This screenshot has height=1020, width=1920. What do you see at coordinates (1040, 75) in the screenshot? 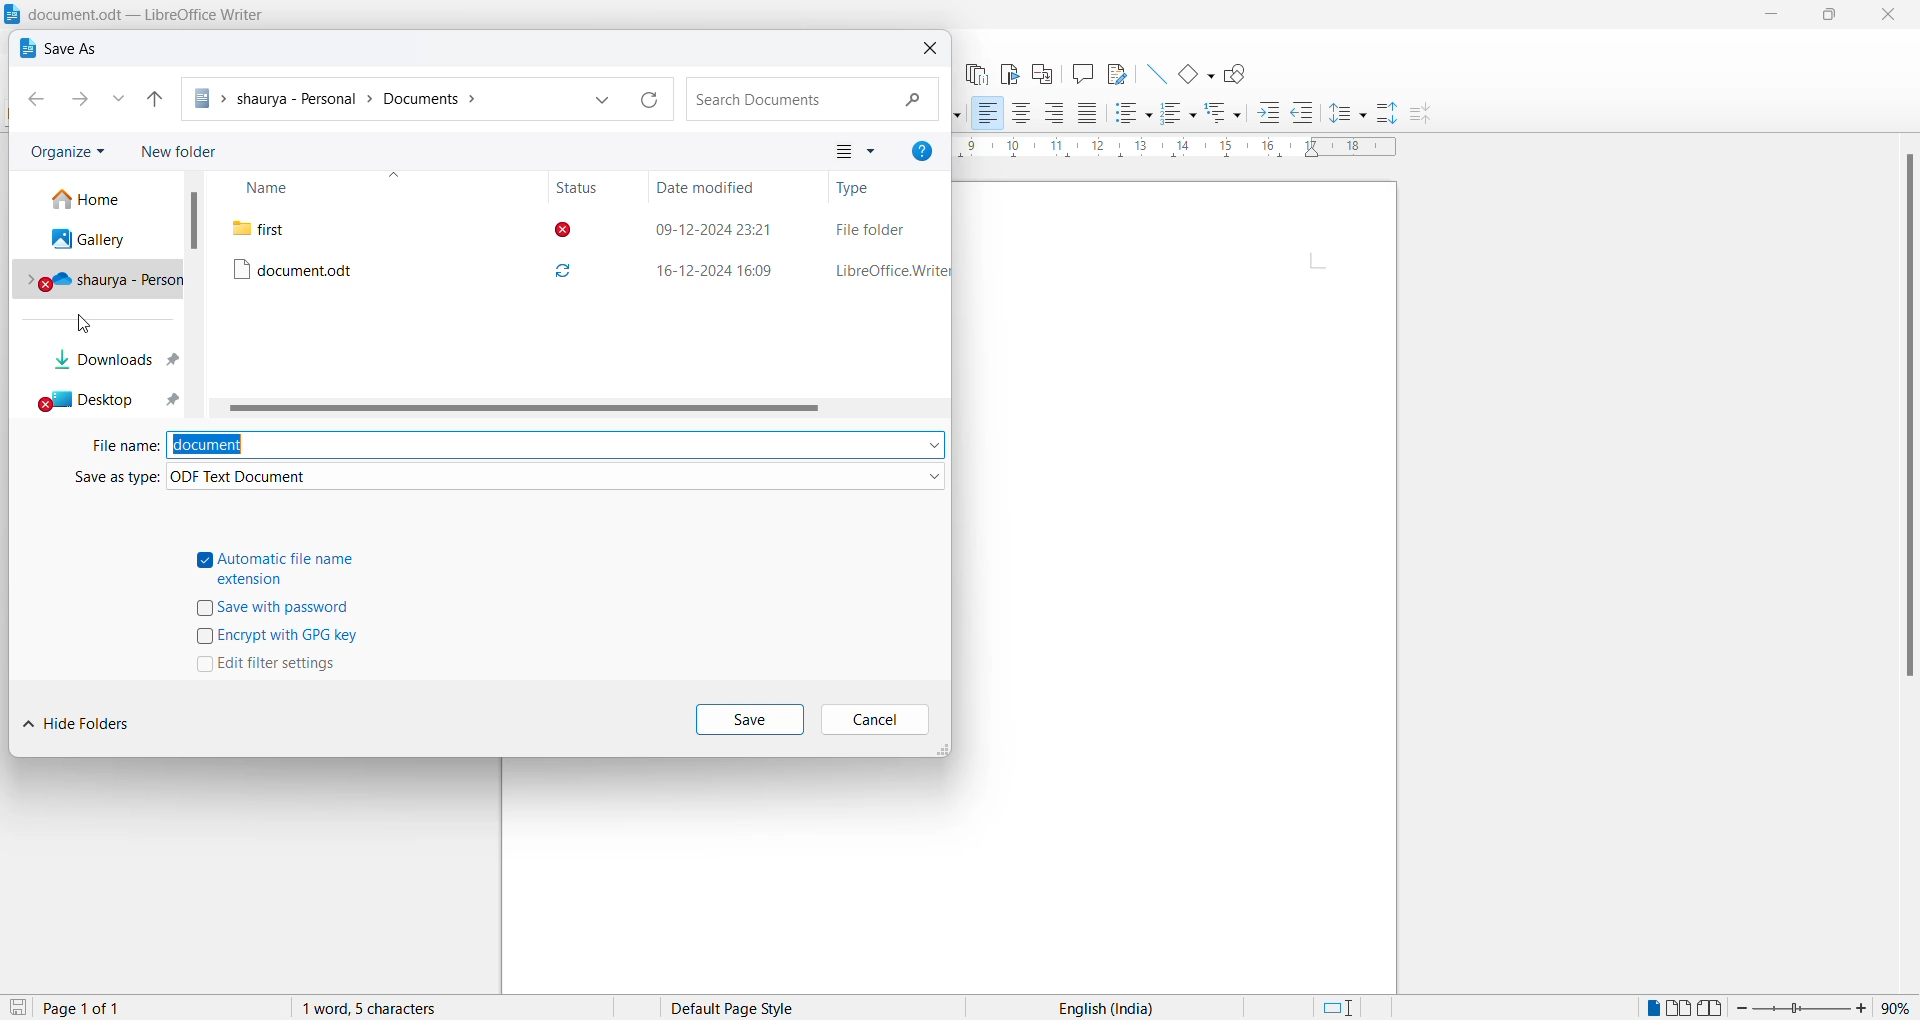
I see `Insert cross reference` at bounding box center [1040, 75].